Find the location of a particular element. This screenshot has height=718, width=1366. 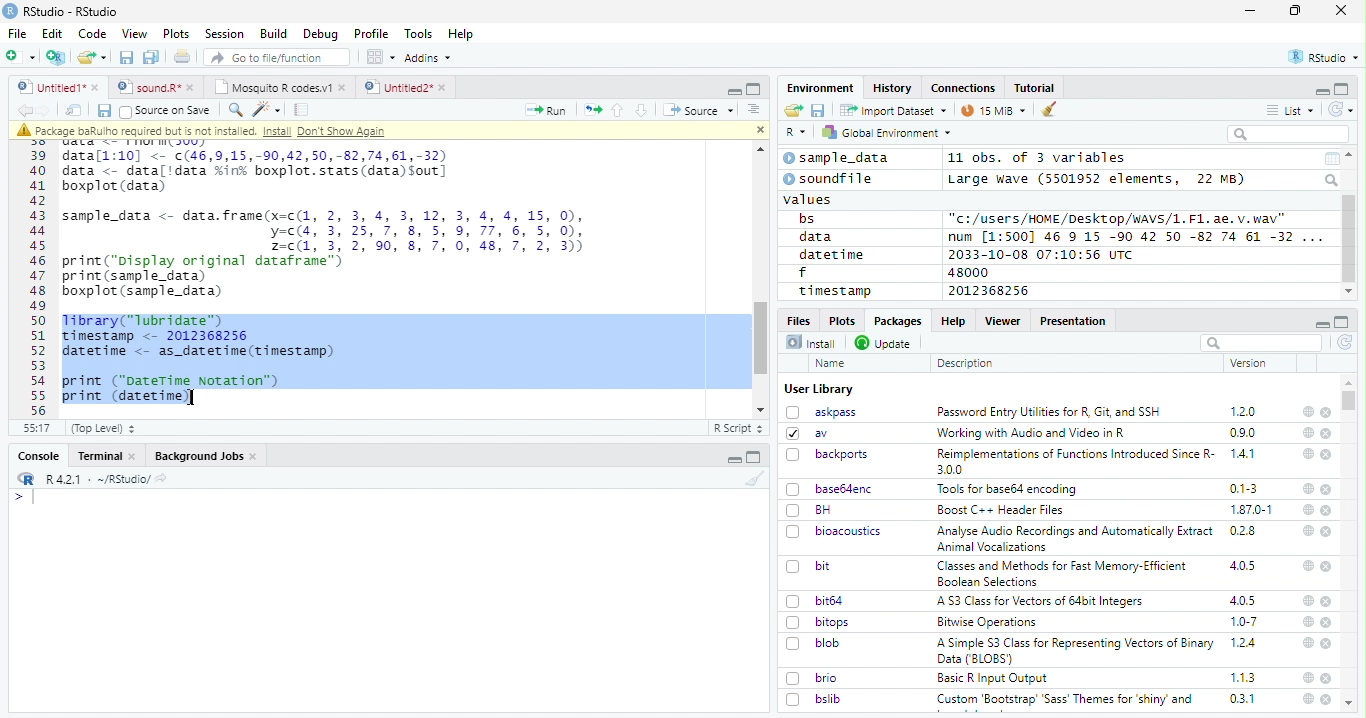

close is located at coordinates (1328, 644).